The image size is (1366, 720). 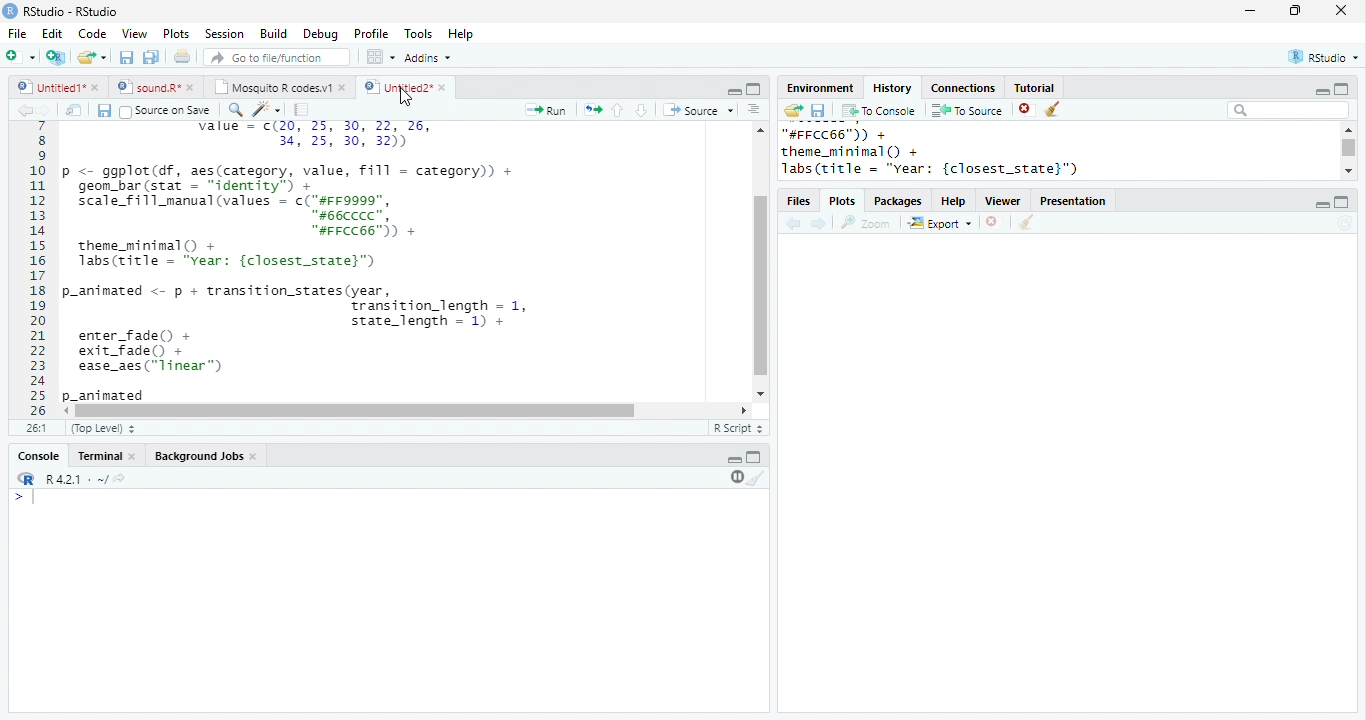 I want to click on Source on Save, so click(x=165, y=111).